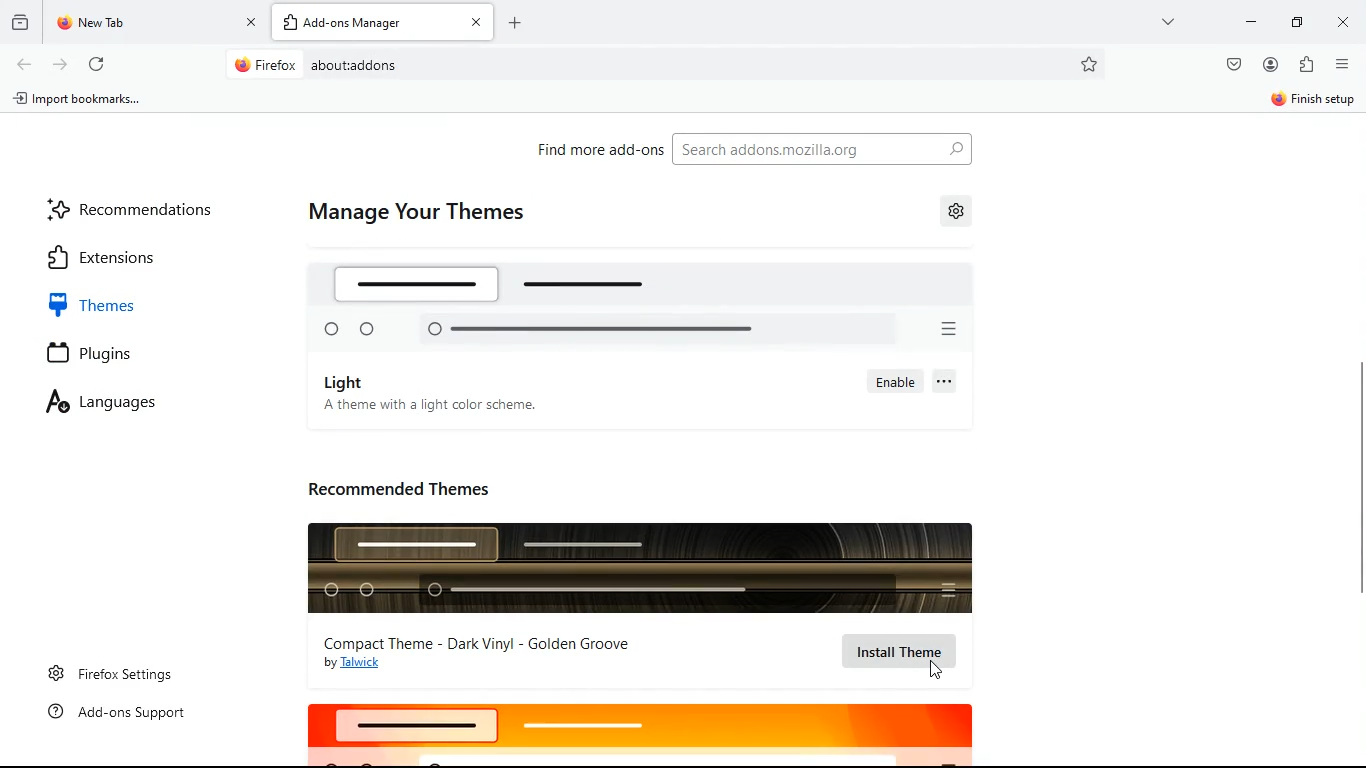 This screenshot has height=768, width=1366. I want to click on themes, so click(109, 305).